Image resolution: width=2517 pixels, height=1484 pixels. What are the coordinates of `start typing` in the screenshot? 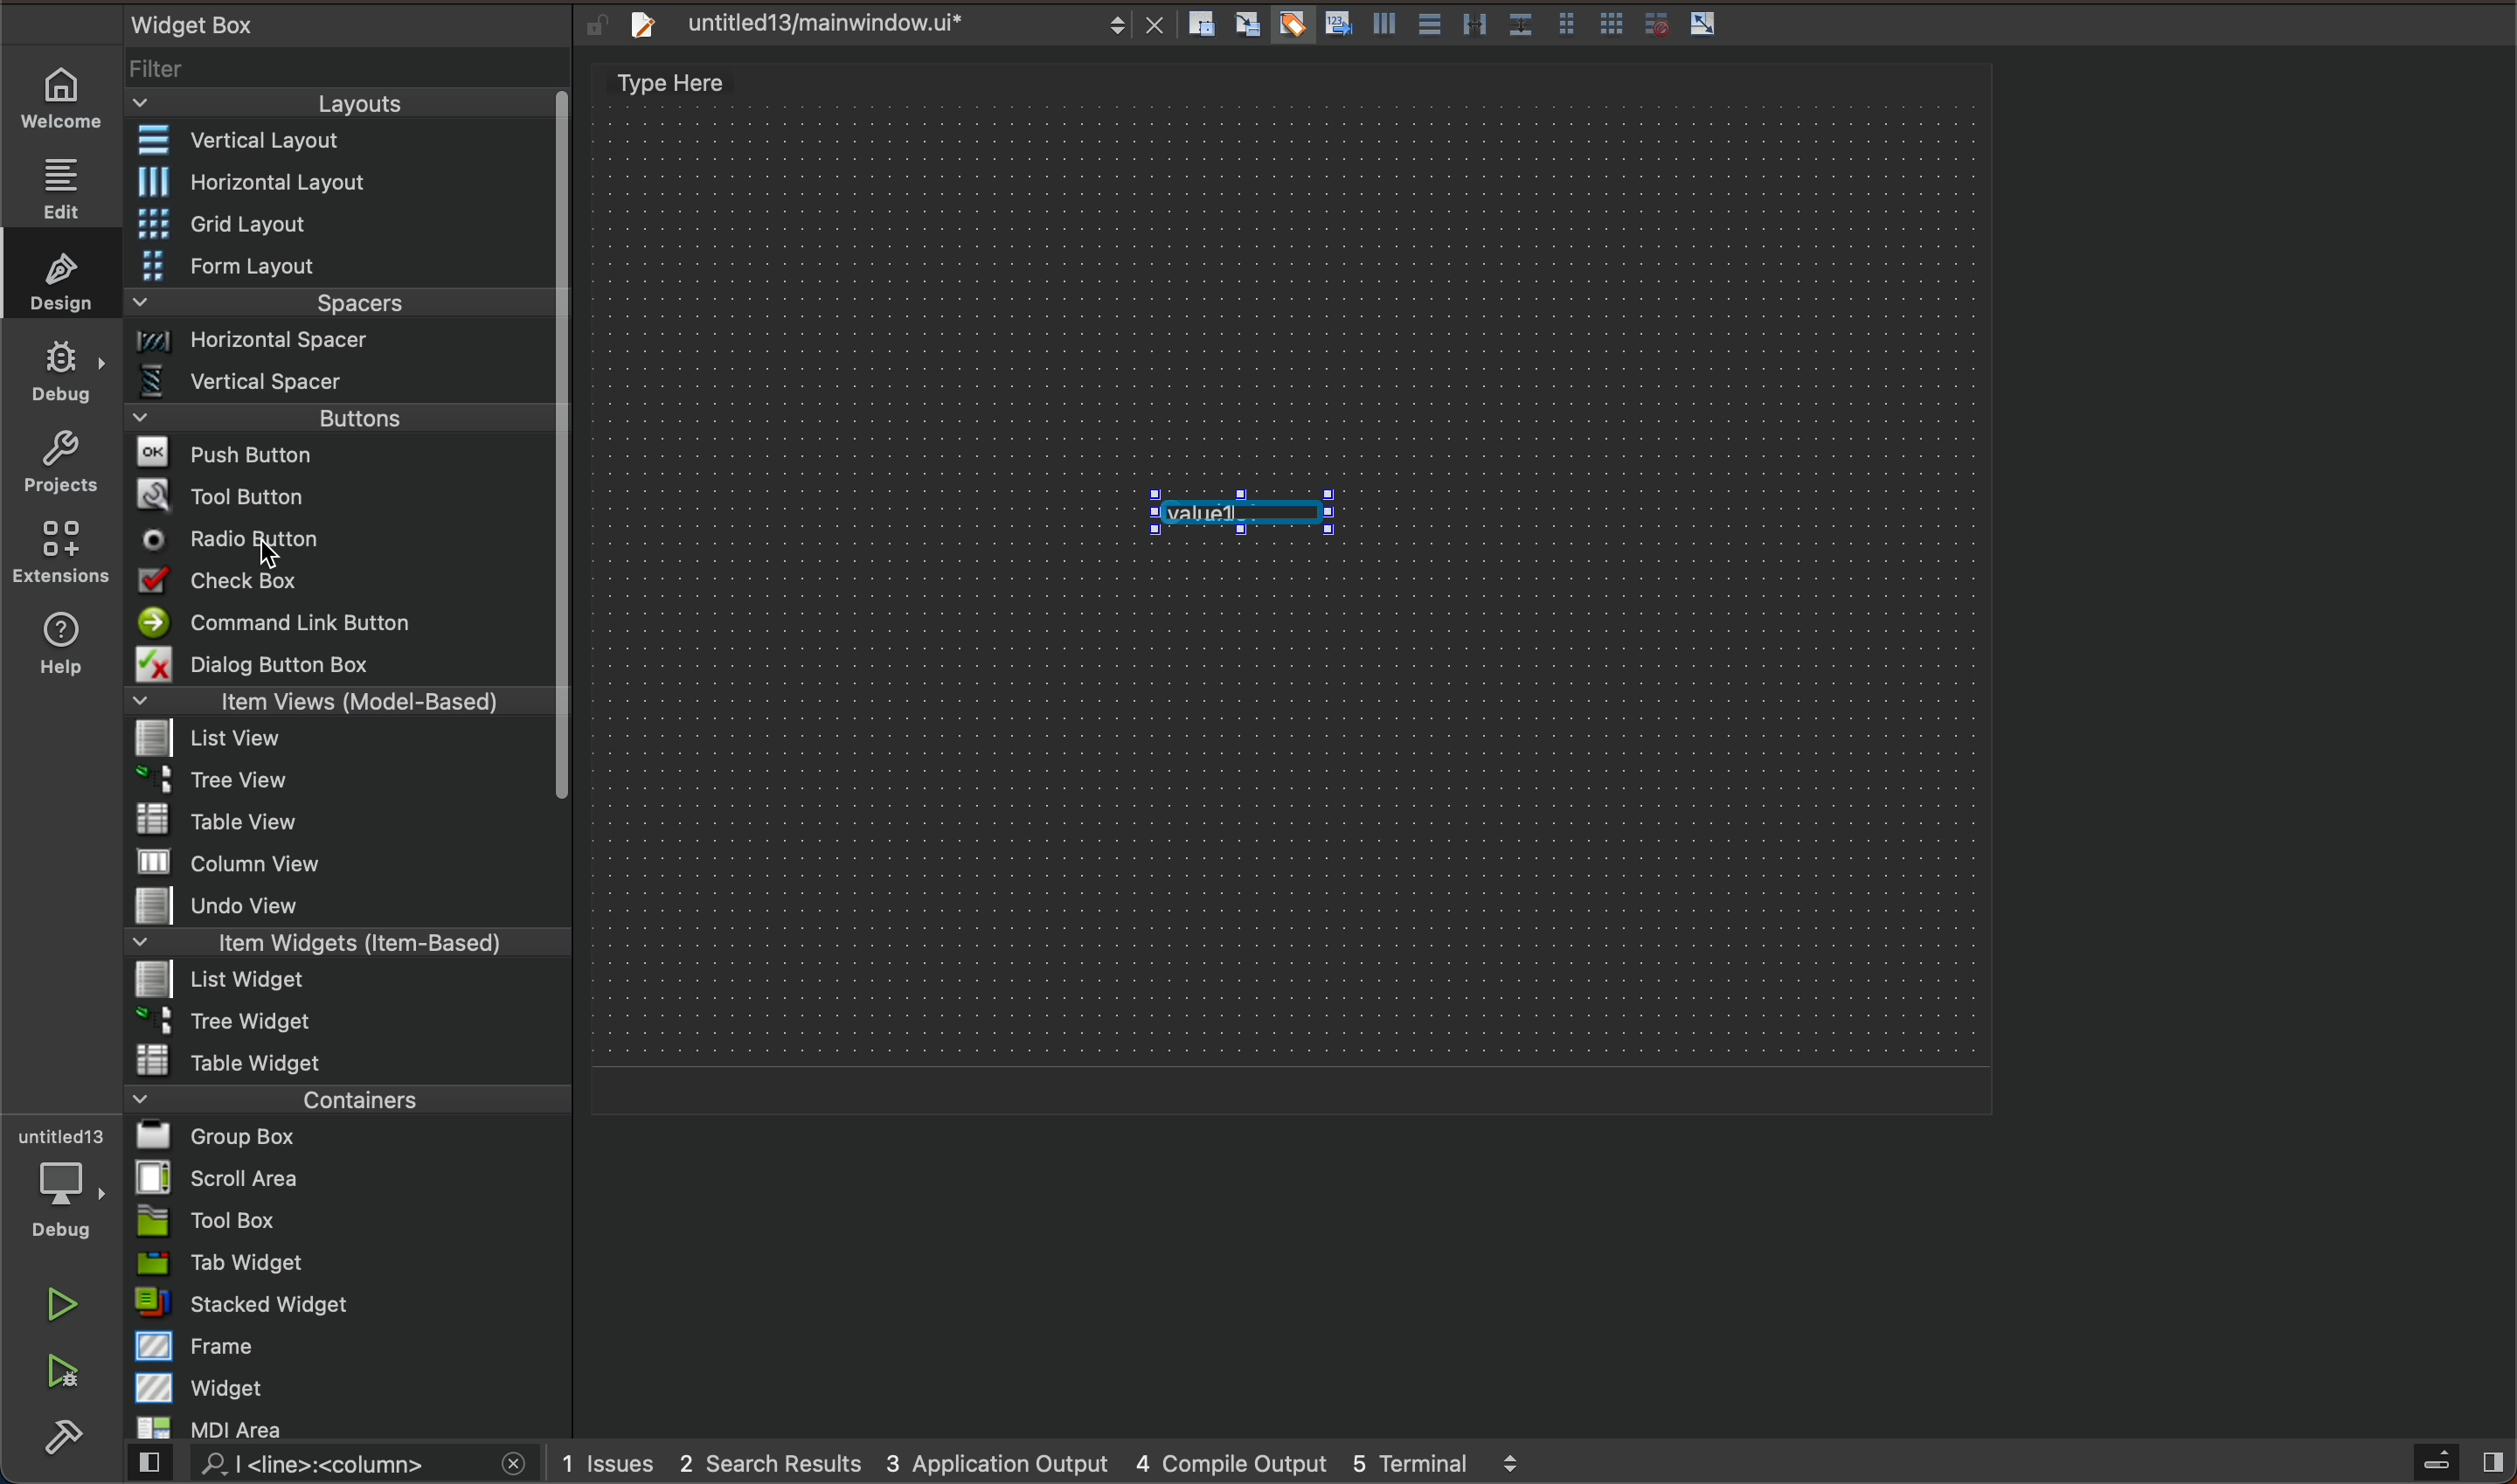 It's located at (1238, 513).